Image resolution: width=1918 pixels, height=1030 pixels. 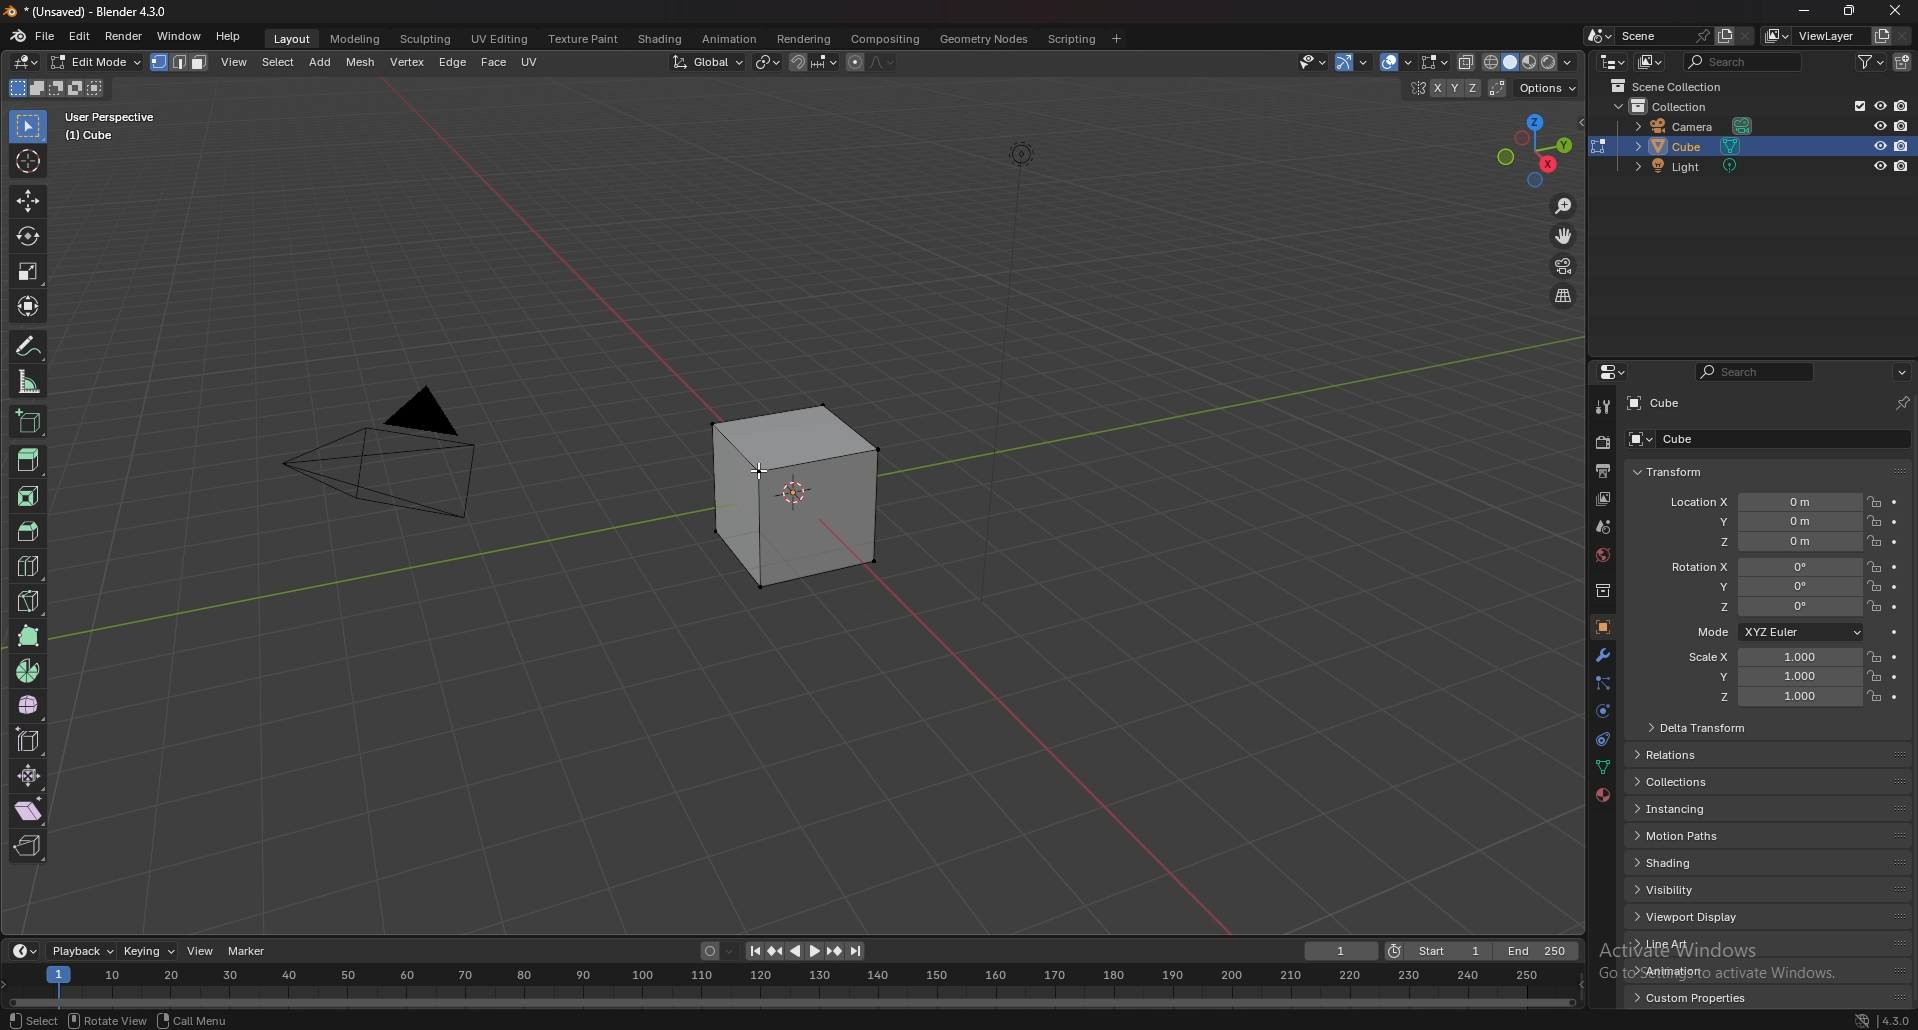 I want to click on seek, so click(x=796, y=987).